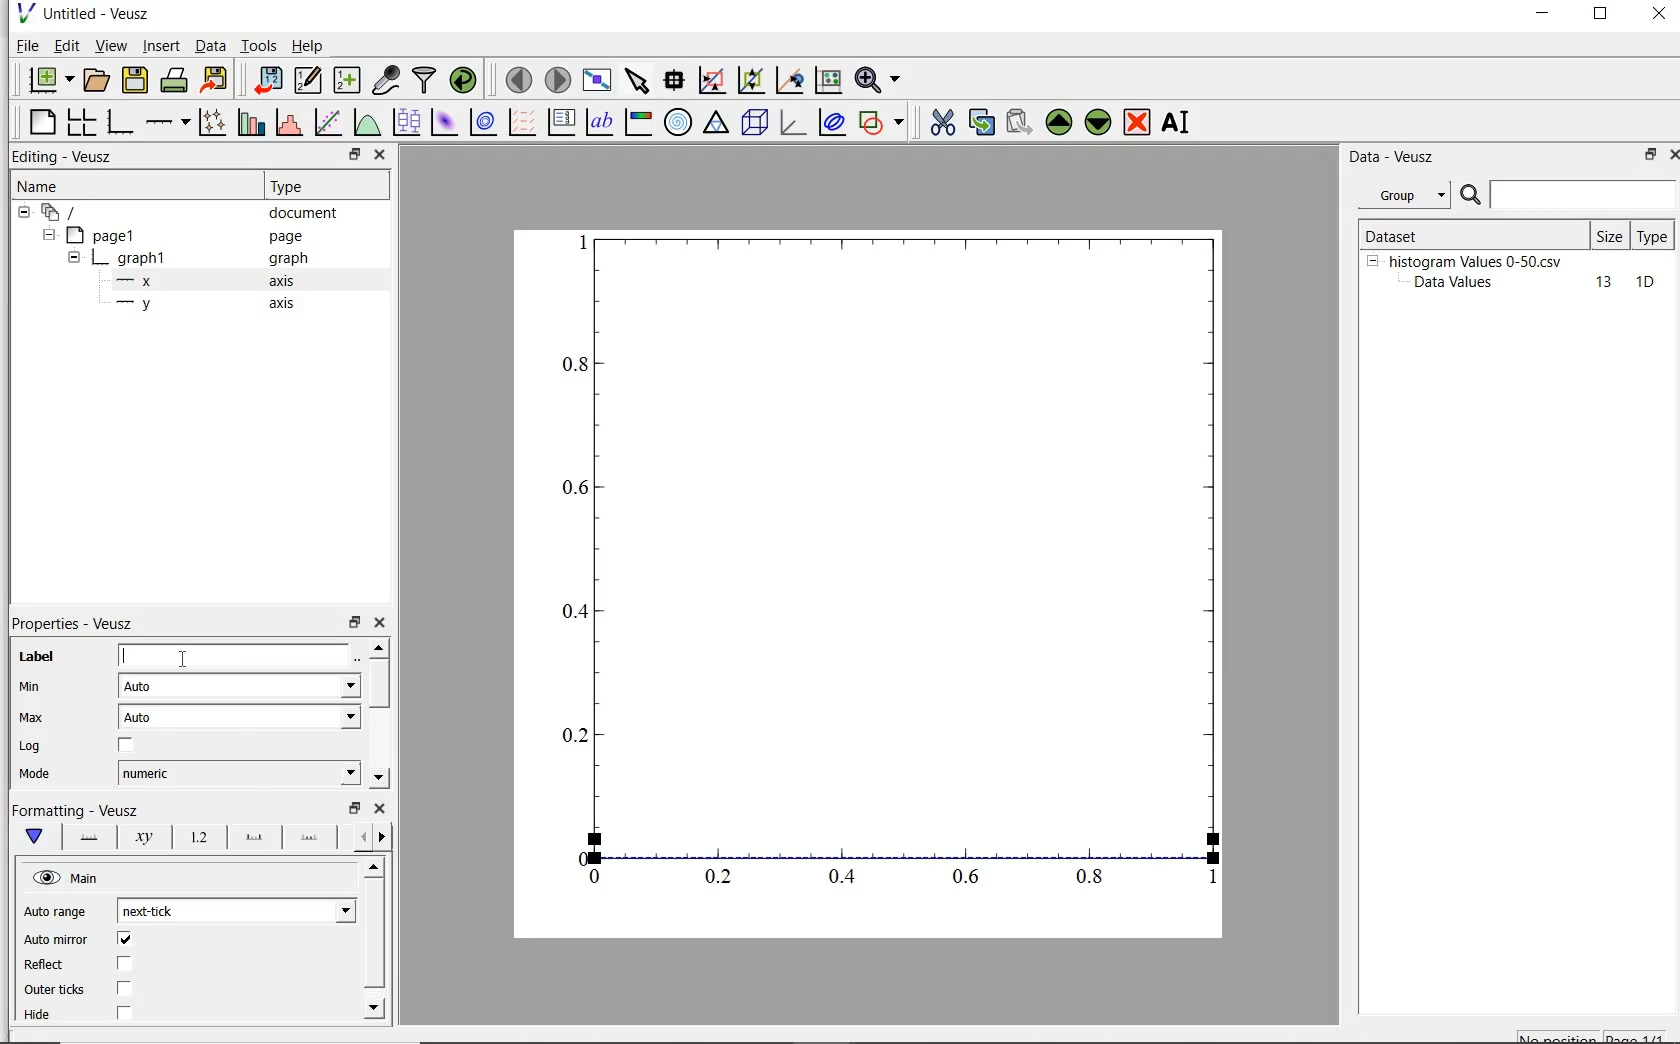 The width and height of the screenshot is (1680, 1044). What do you see at coordinates (1670, 157) in the screenshot?
I see `close` at bounding box center [1670, 157].